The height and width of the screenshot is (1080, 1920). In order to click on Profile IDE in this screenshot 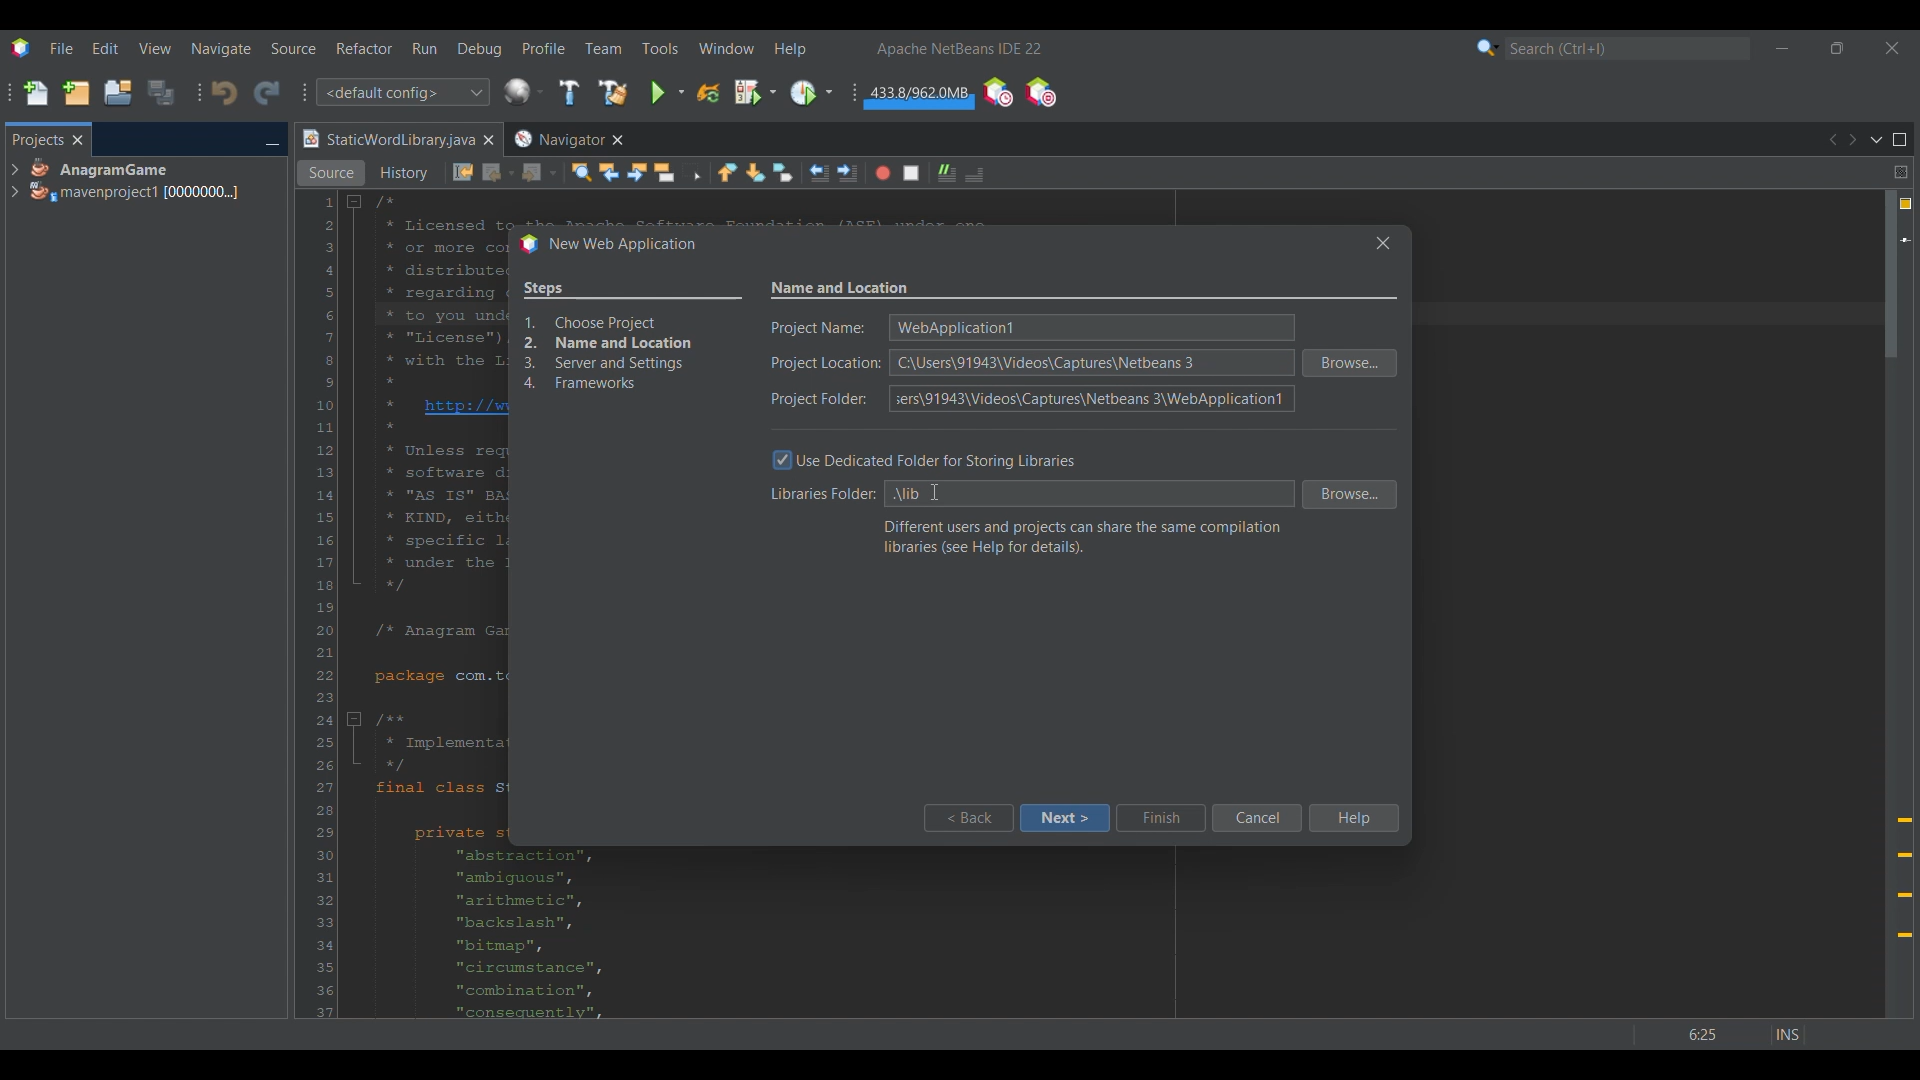, I will do `click(997, 93)`.